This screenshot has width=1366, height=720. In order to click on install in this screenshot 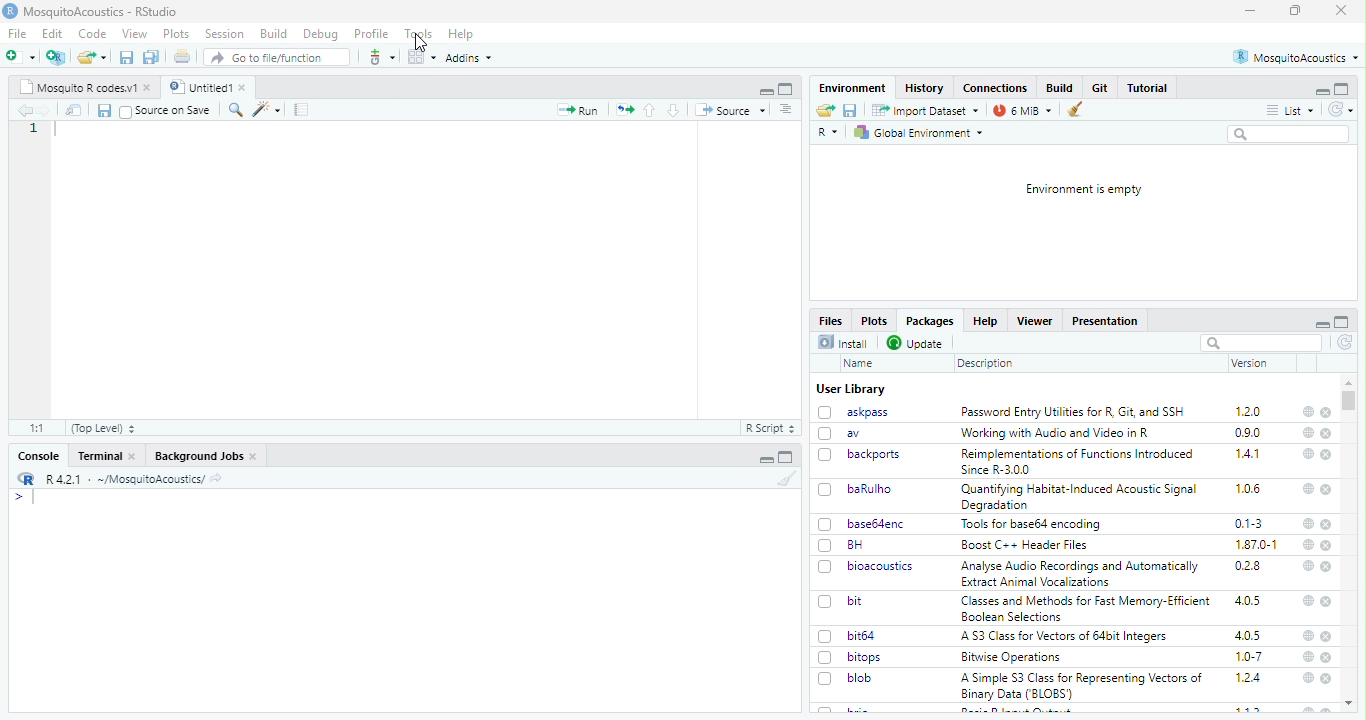, I will do `click(845, 343)`.